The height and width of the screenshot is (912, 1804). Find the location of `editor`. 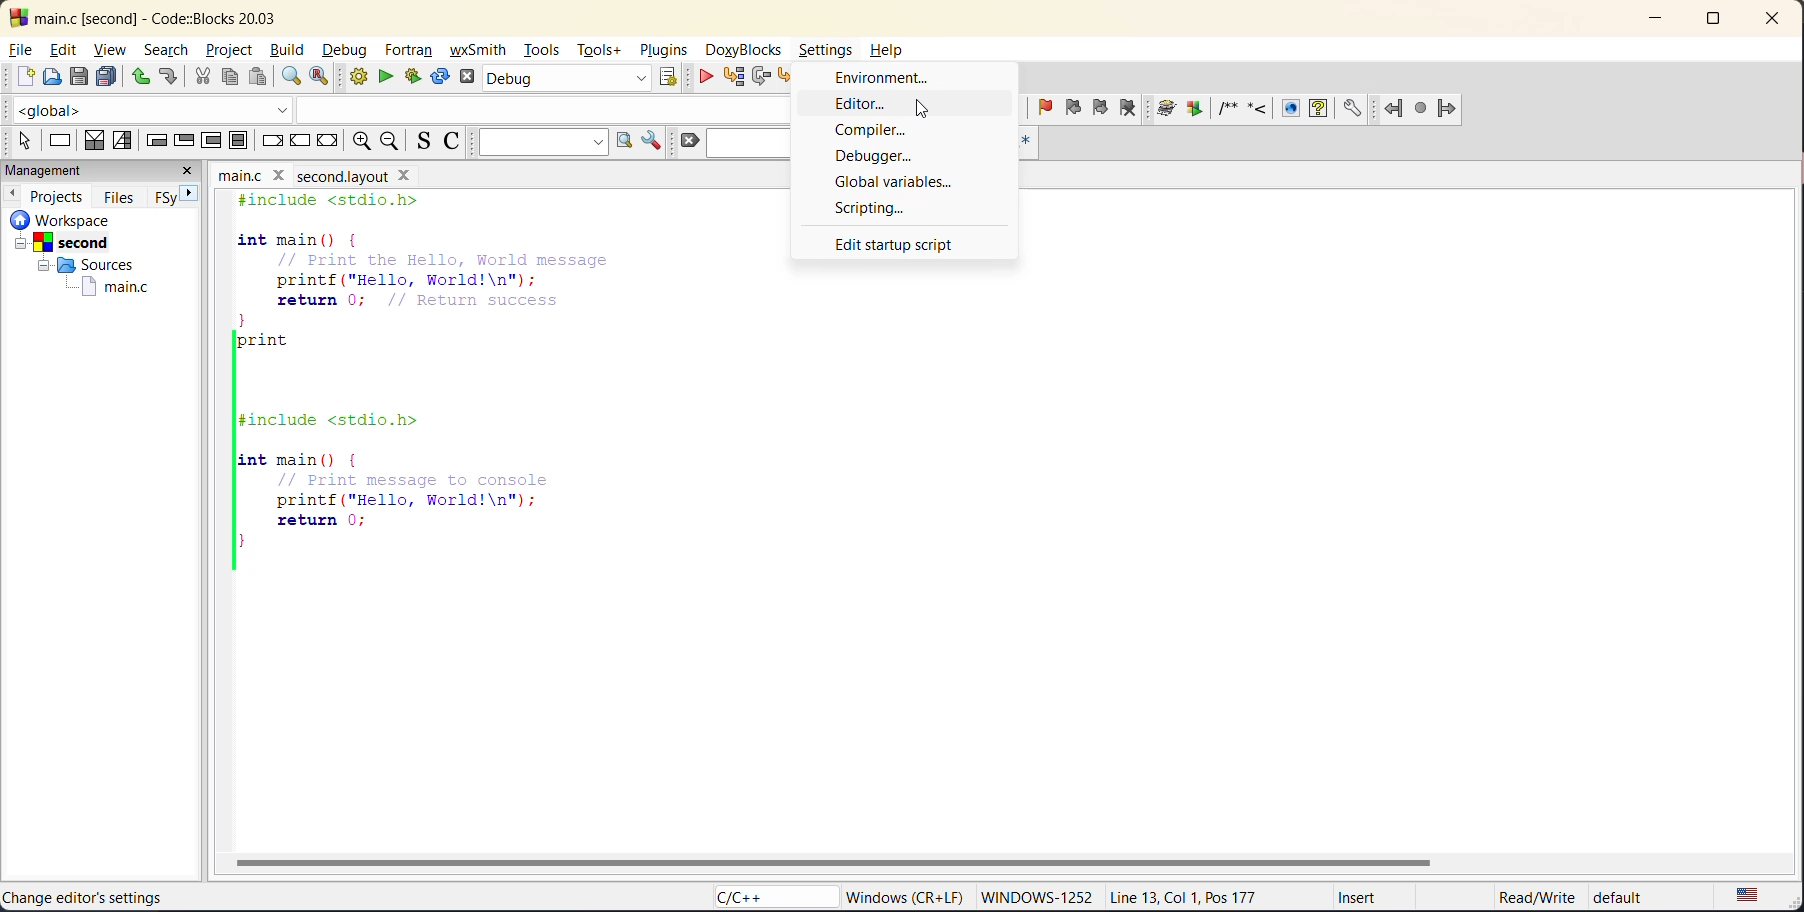

editor is located at coordinates (862, 102).